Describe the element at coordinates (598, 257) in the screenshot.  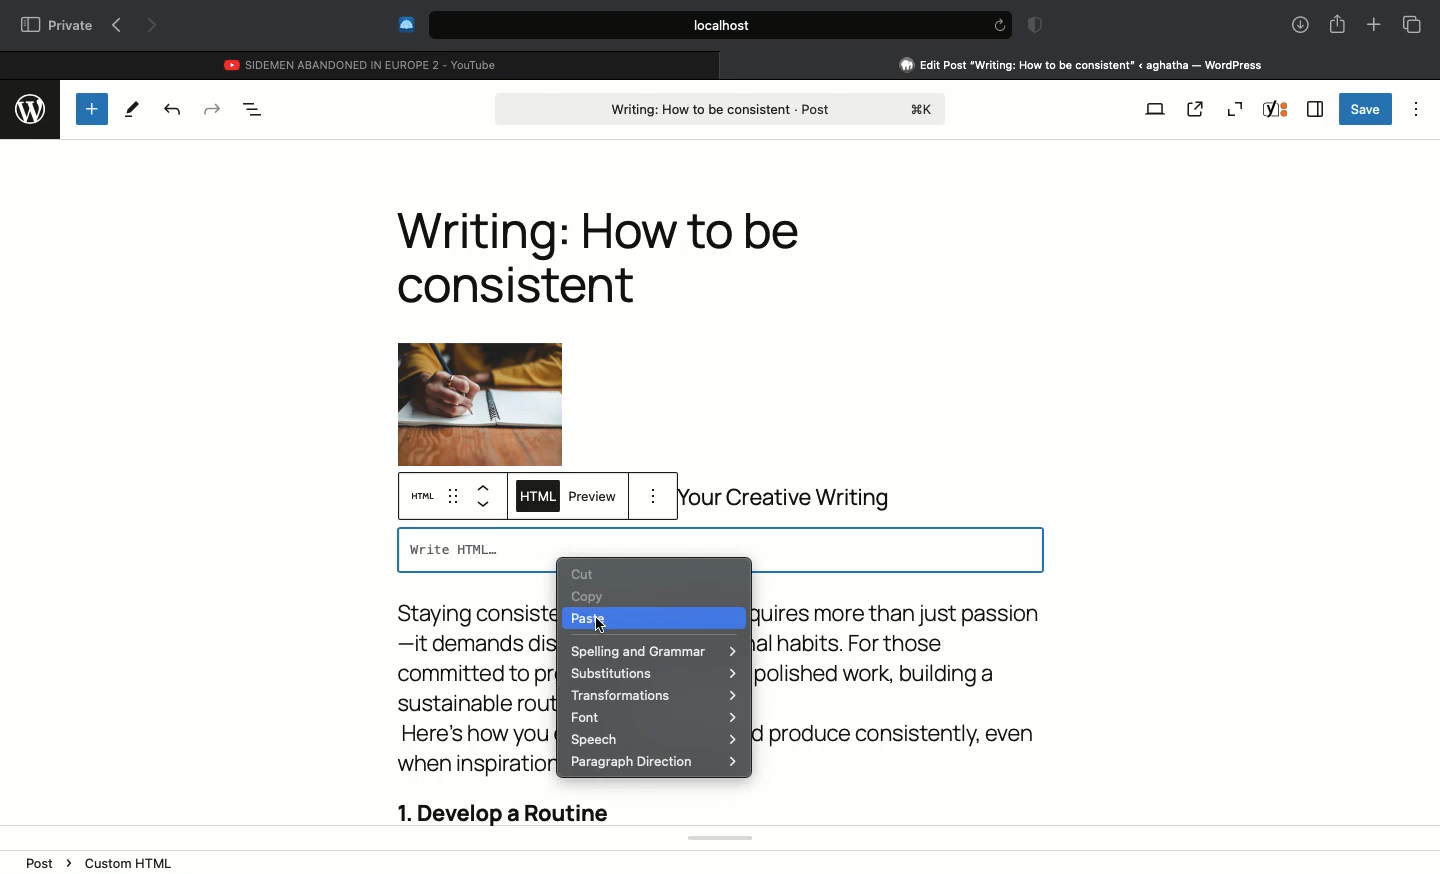
I see `Heading` at that location.